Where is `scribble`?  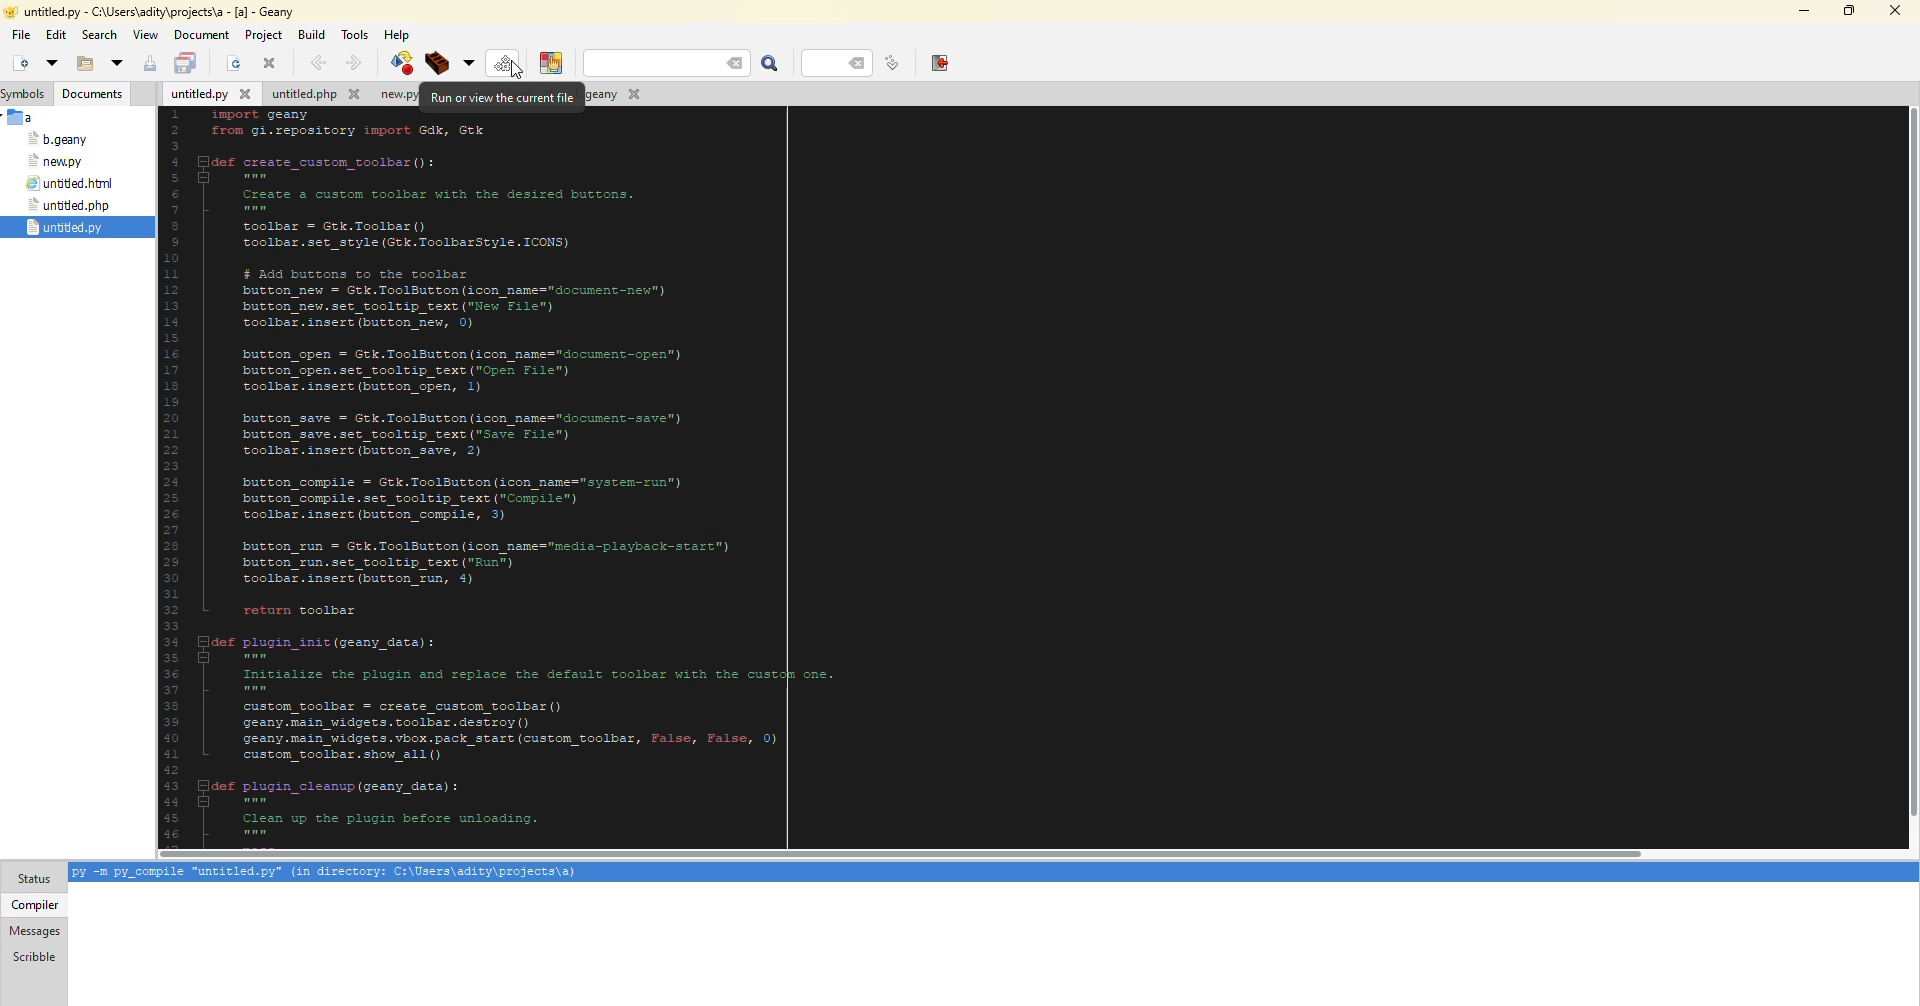
scribble is located at coordinates (35, 956).